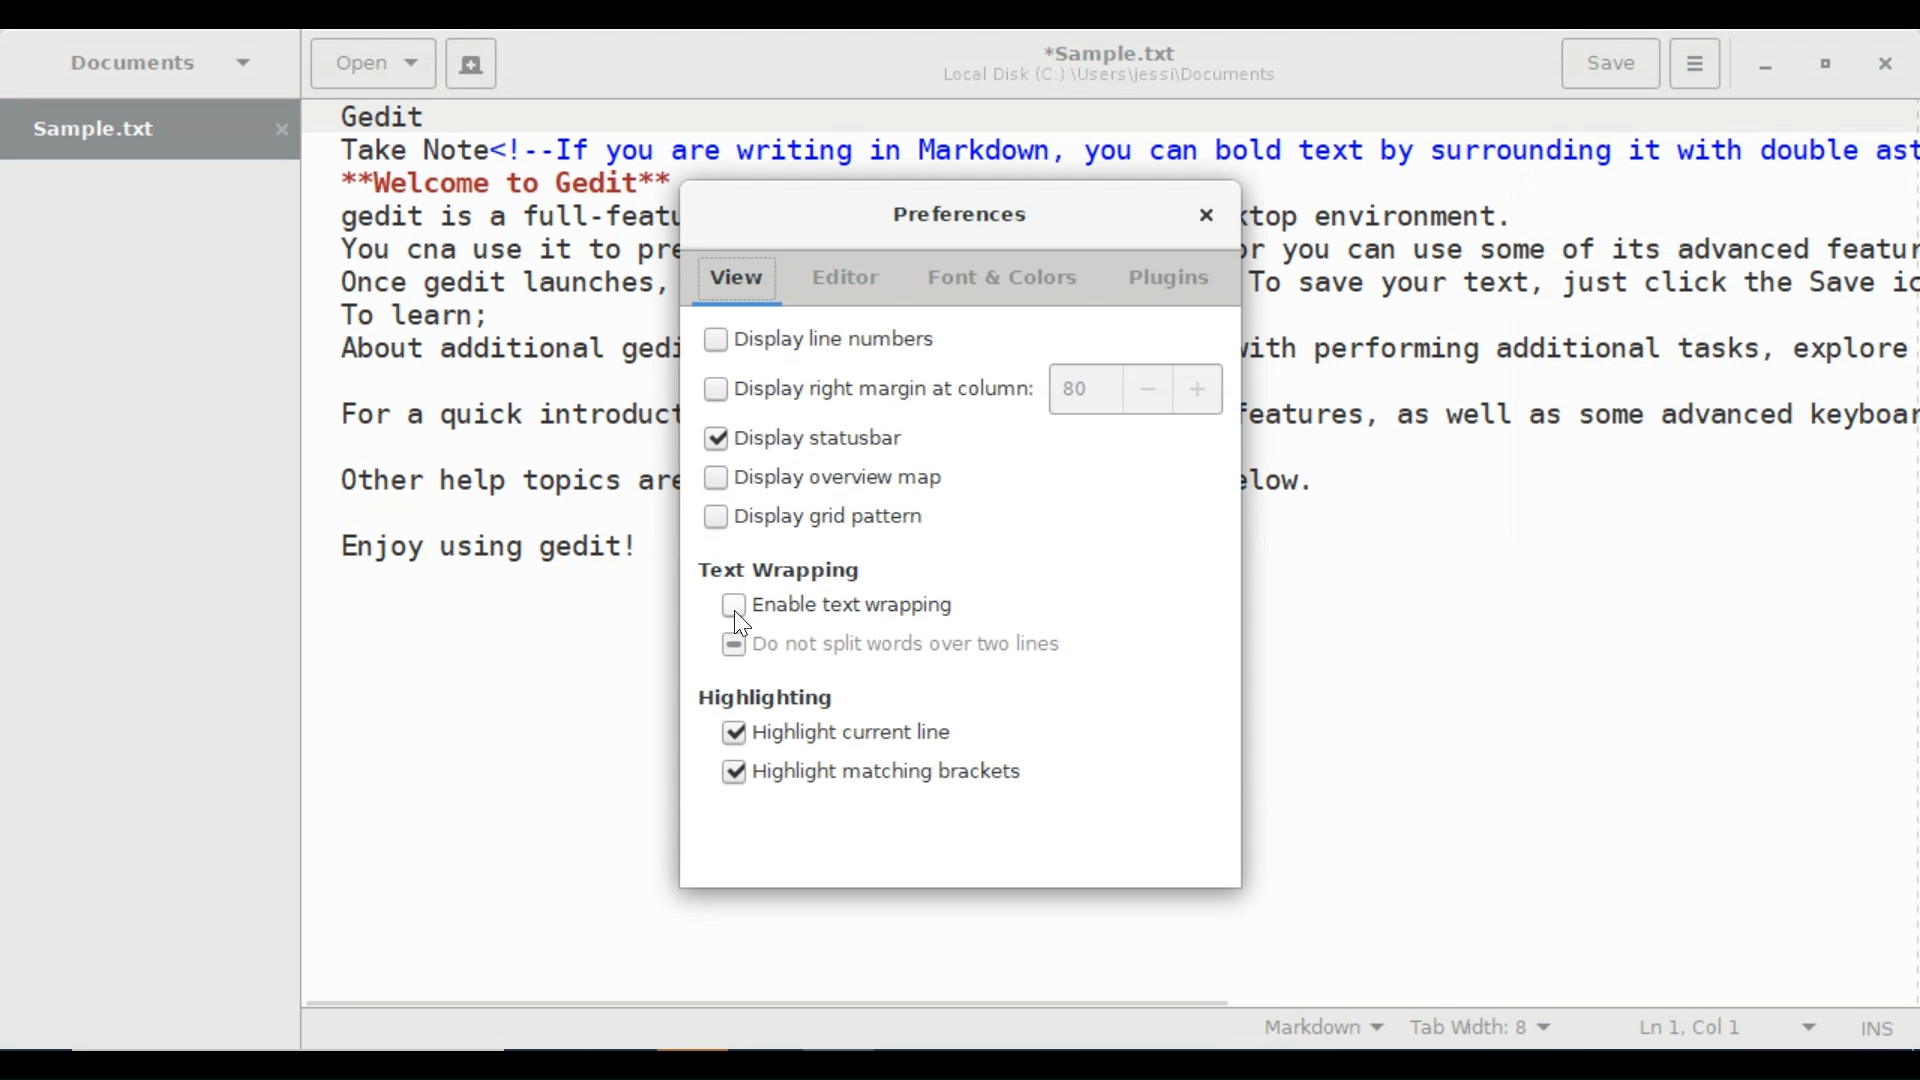 This screenshot has width=1920, height=1080. Describe the element at coordinates (149, 130) in the screenshot. I see `Sample.txt` at that location.